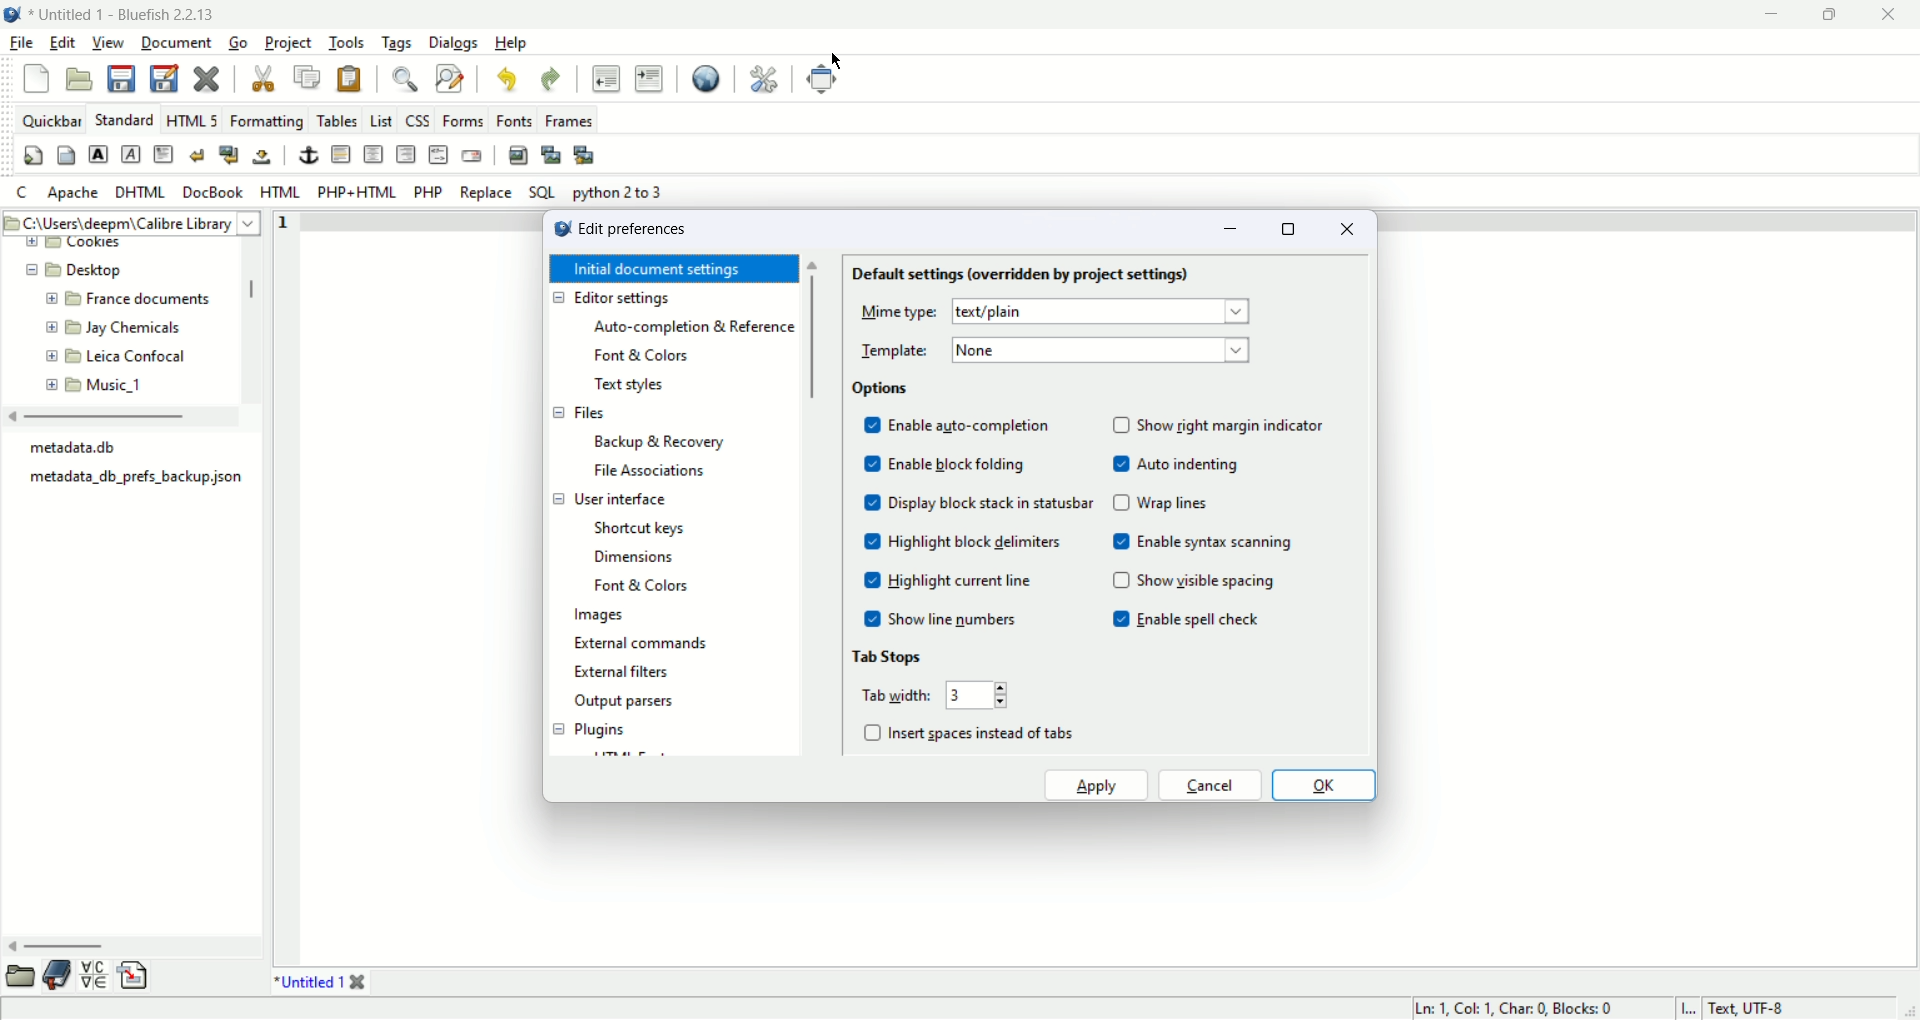 Image resolution: width=1920 pixels, height=1020 pixels. I want to click on close, so click(358, 983).